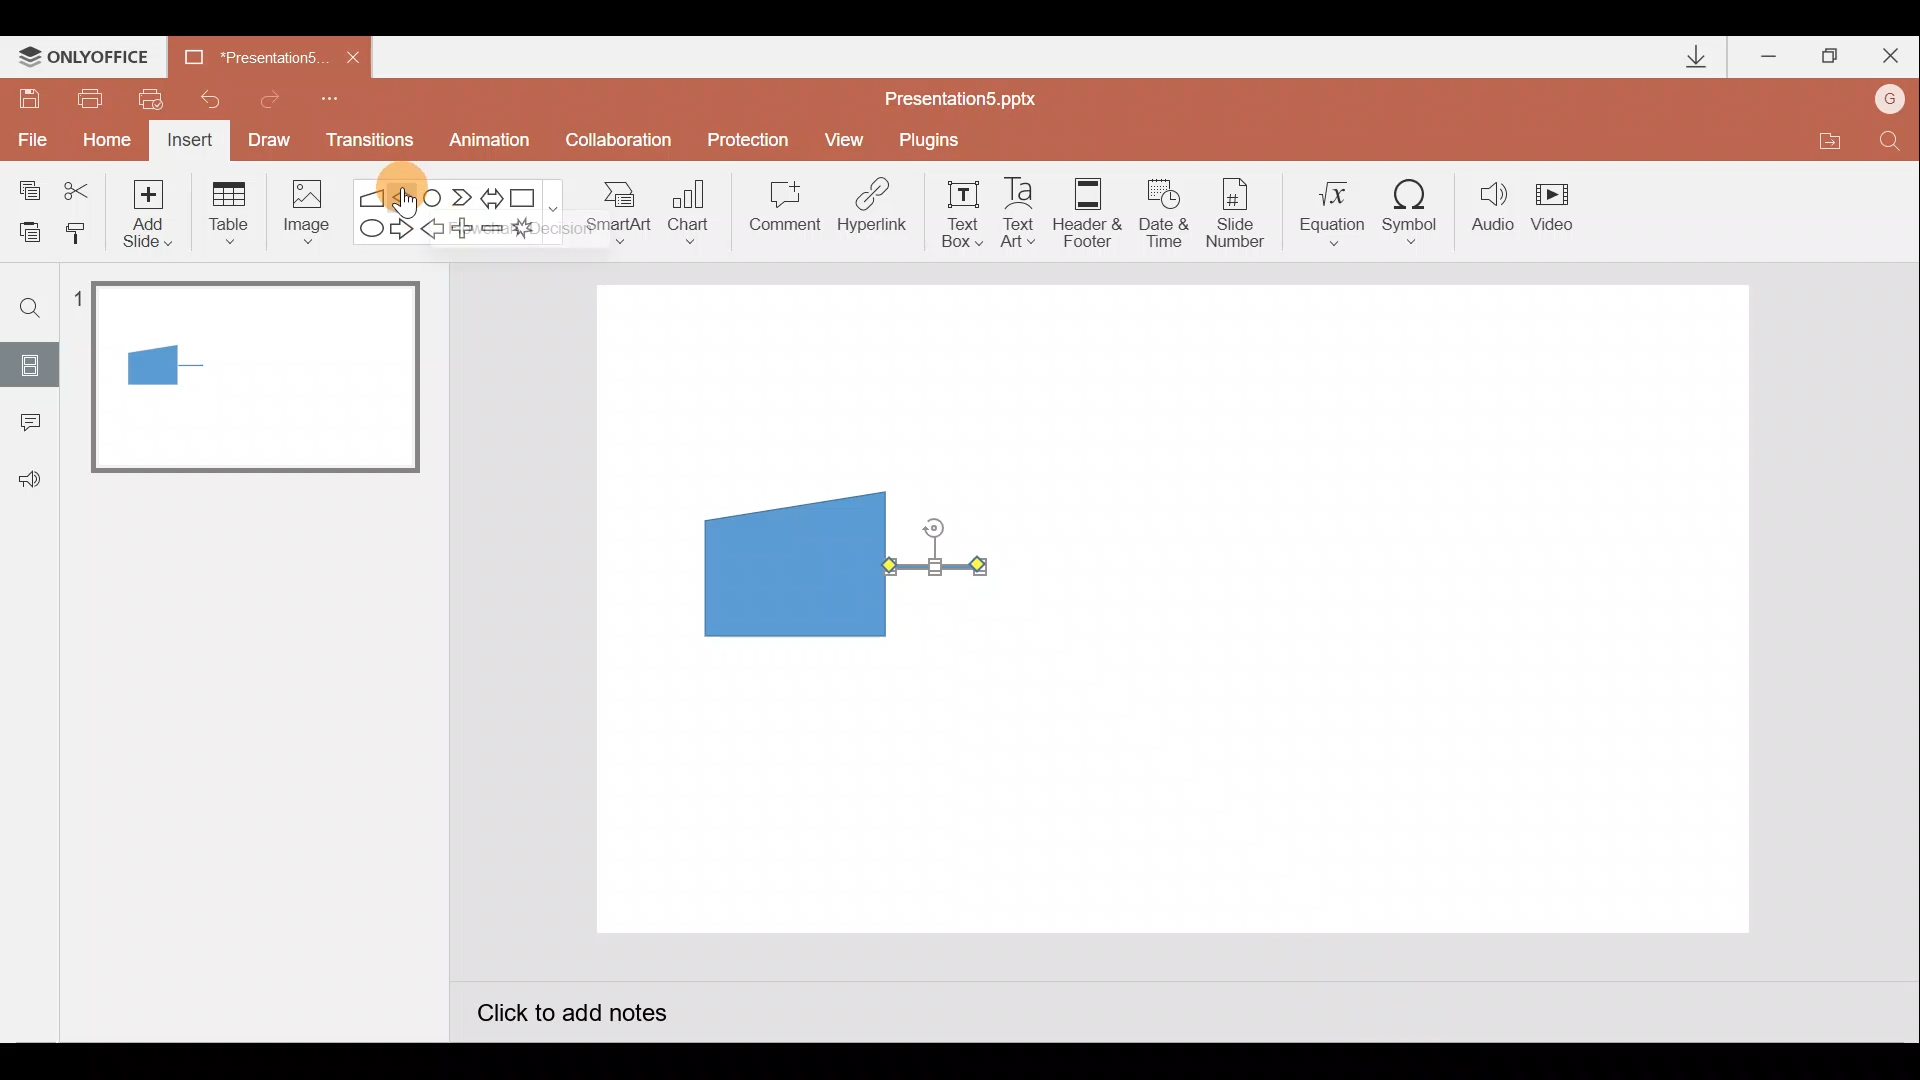 This screenshot has height=1080, width=1920. What do you see at coordinates (25, 424) in the screenshot?
I see `Comments` at bounding box center [25, 424].